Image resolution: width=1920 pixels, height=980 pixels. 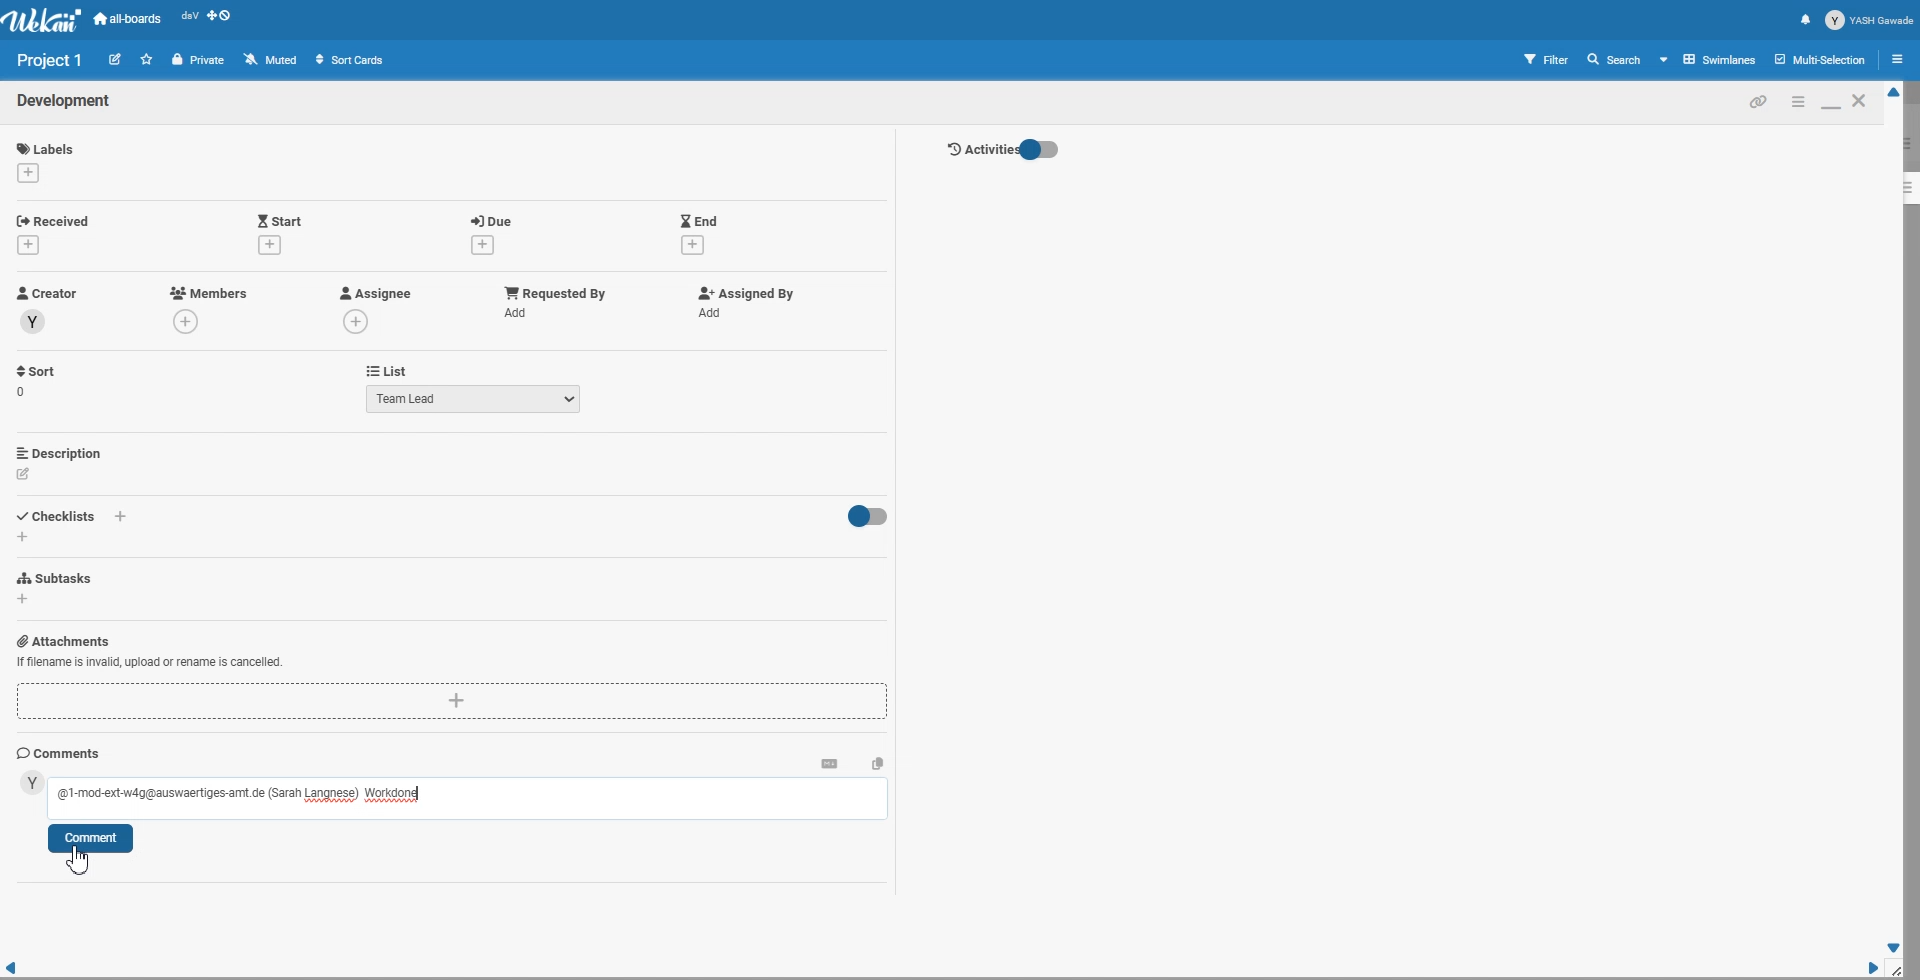 I want to click on add, so click(x=27, y=172).